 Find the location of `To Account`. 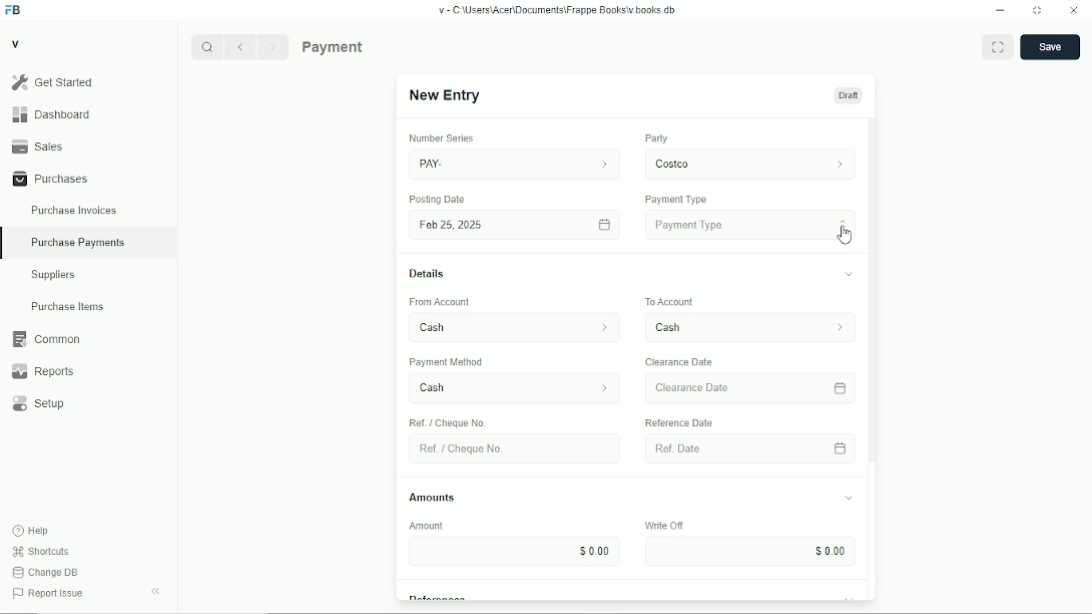

To Account is located at coordinates (747, 328).